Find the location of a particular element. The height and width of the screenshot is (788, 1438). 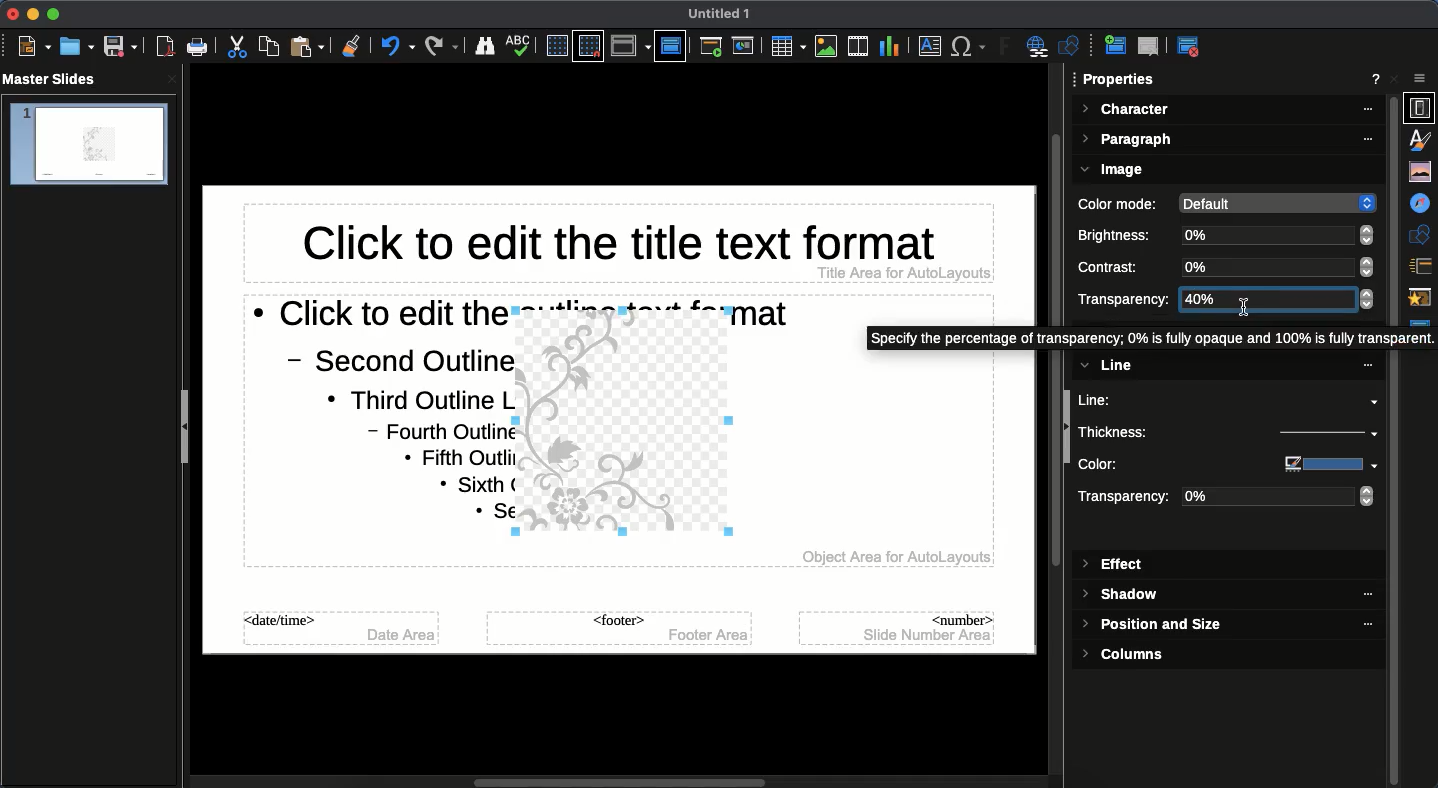

Shadow is located at coordinates (1124, 596).